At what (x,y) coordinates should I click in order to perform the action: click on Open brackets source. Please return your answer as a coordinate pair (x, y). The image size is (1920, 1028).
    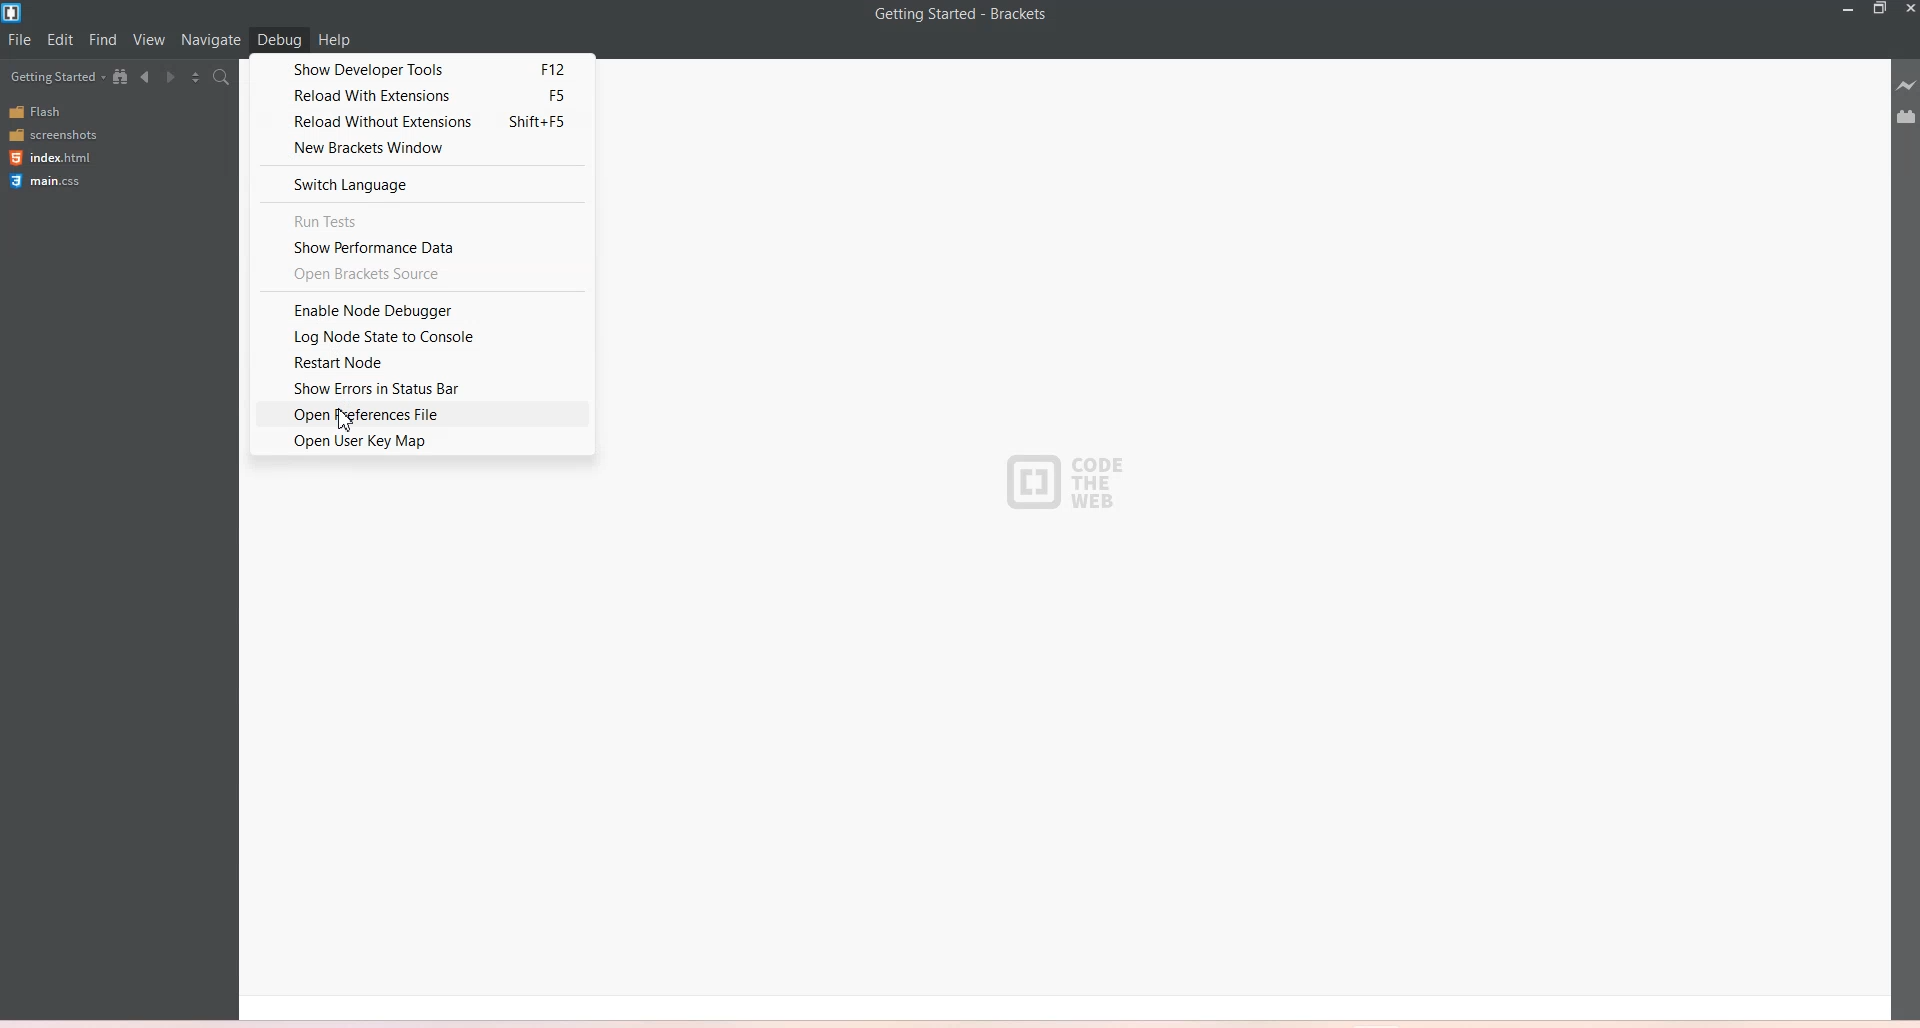
    Looking at the image, I should click on (422, 274).